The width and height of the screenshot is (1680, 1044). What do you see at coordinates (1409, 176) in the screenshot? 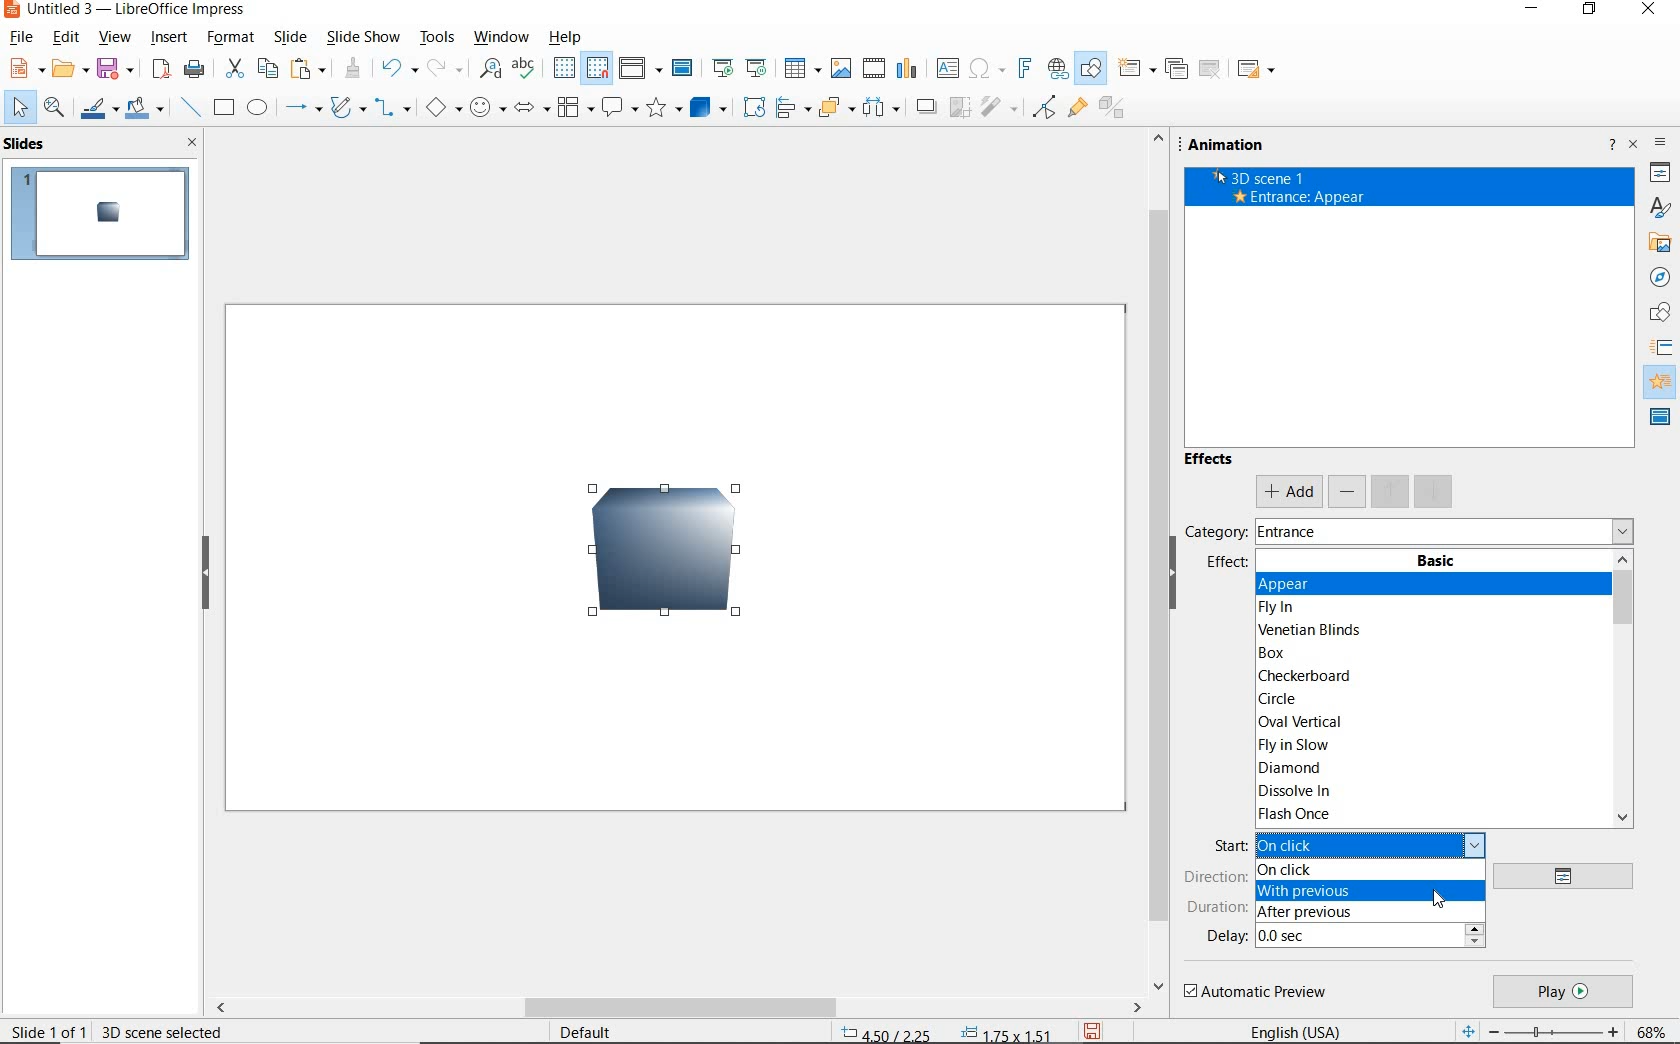
I see `3D Scene 1` at bounding box center [1409, 176].